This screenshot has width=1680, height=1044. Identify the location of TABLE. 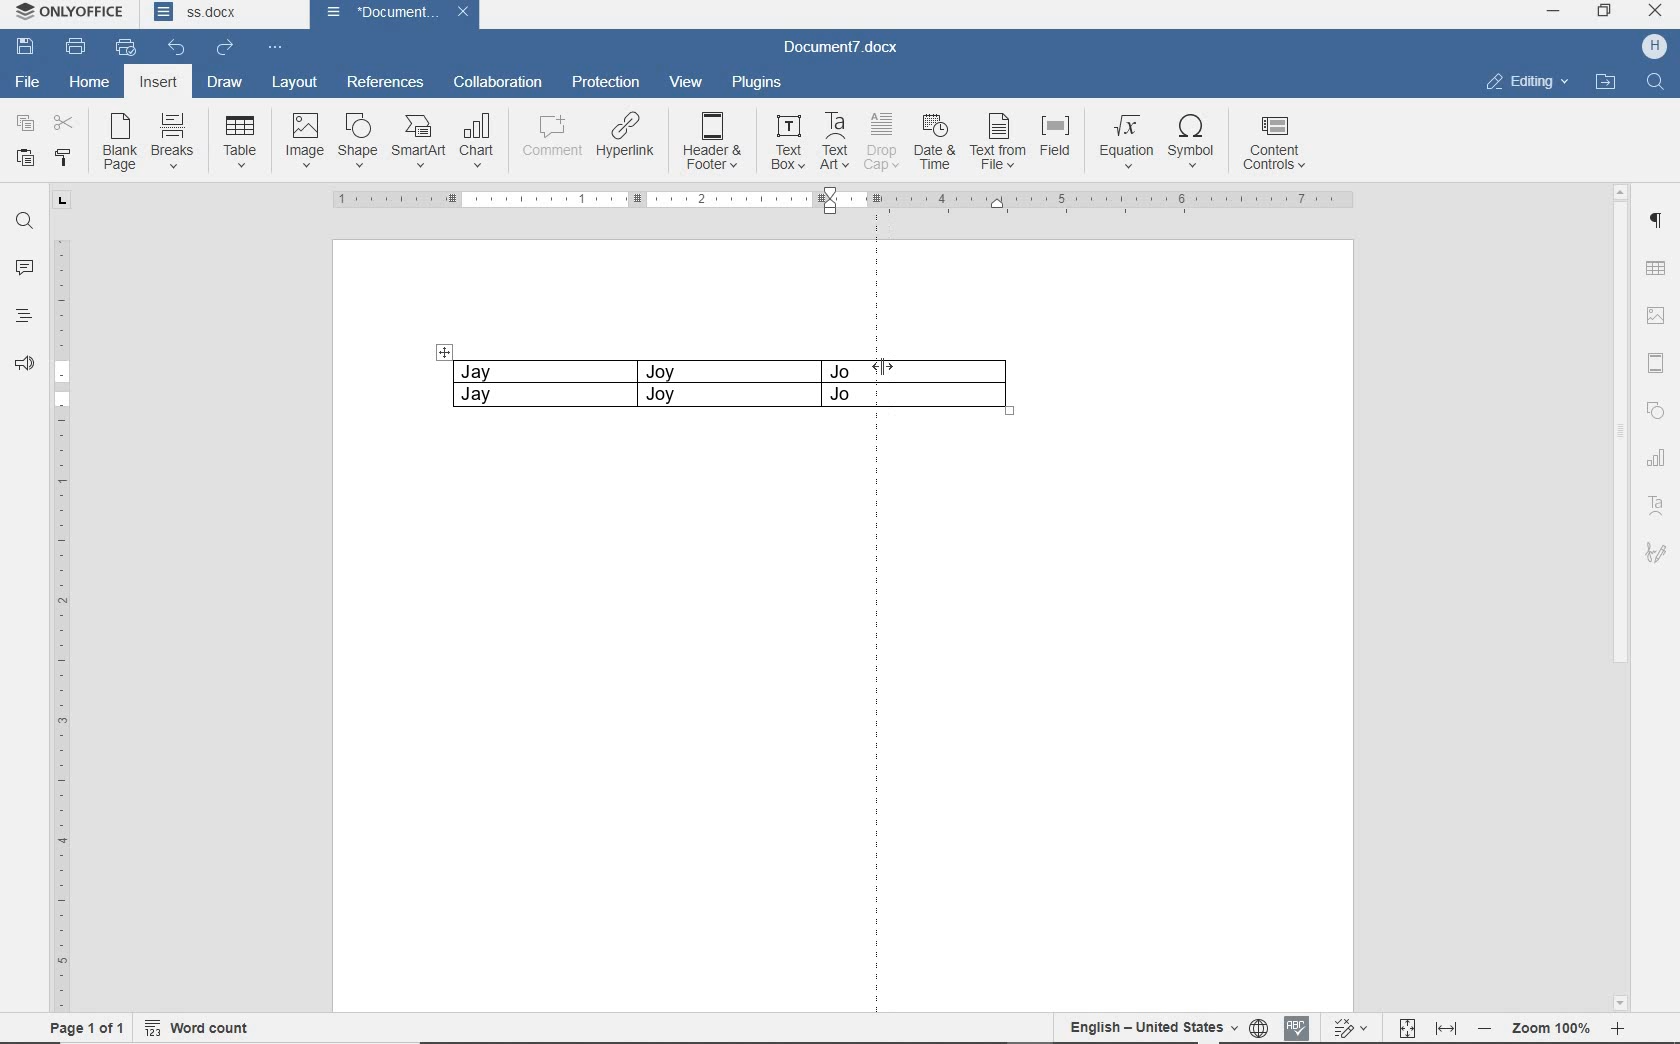
(241, 142).